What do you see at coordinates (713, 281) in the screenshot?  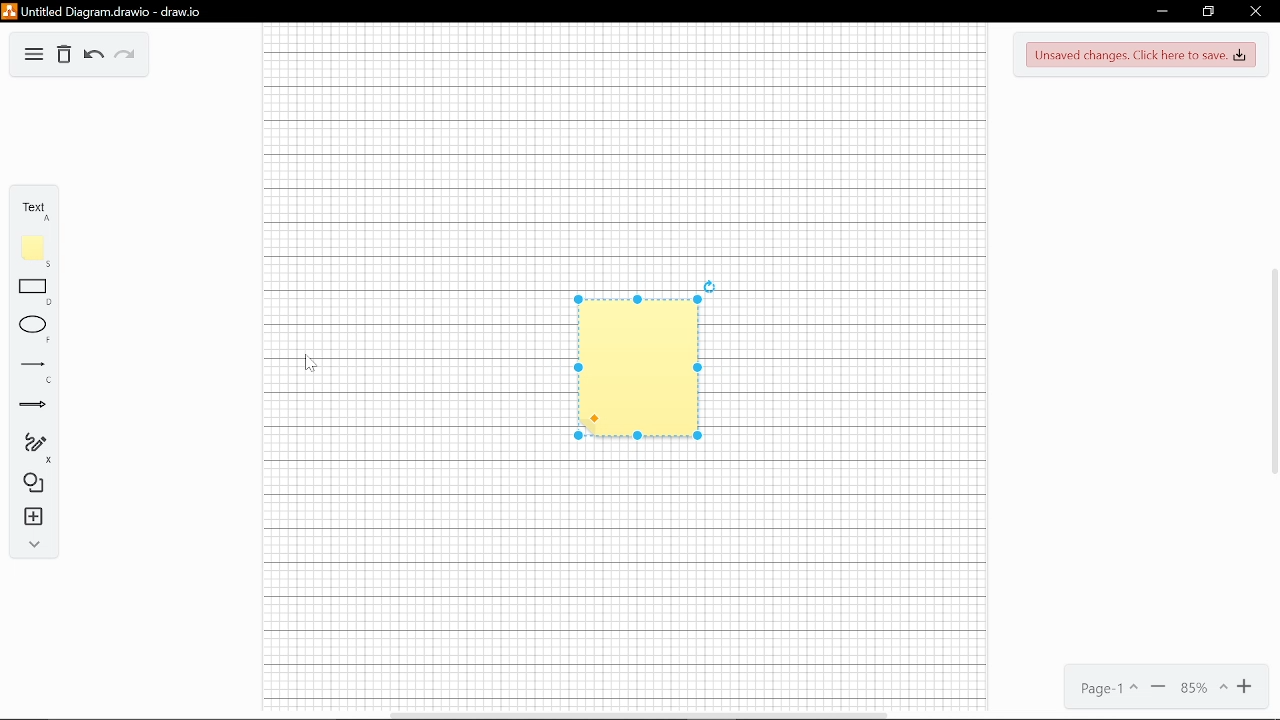 I see `Rotate` at bounding box center [713, 281].